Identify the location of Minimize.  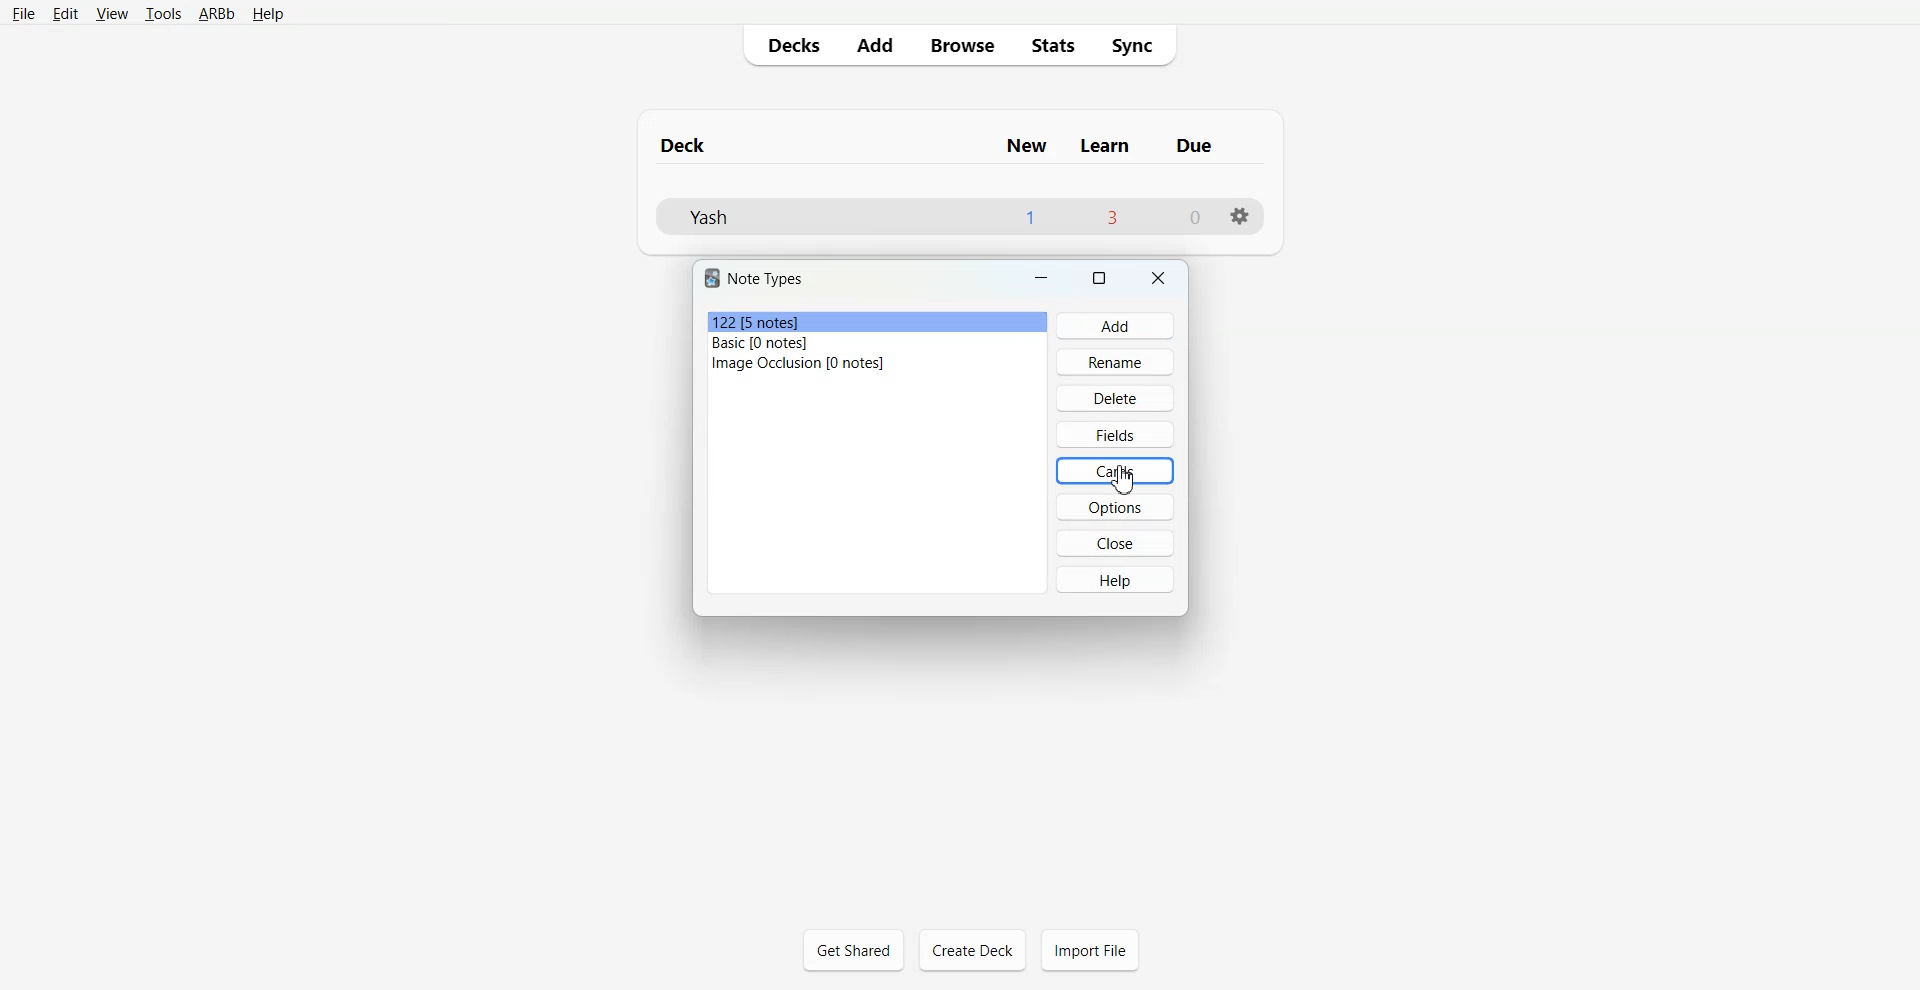
(1040, 278).